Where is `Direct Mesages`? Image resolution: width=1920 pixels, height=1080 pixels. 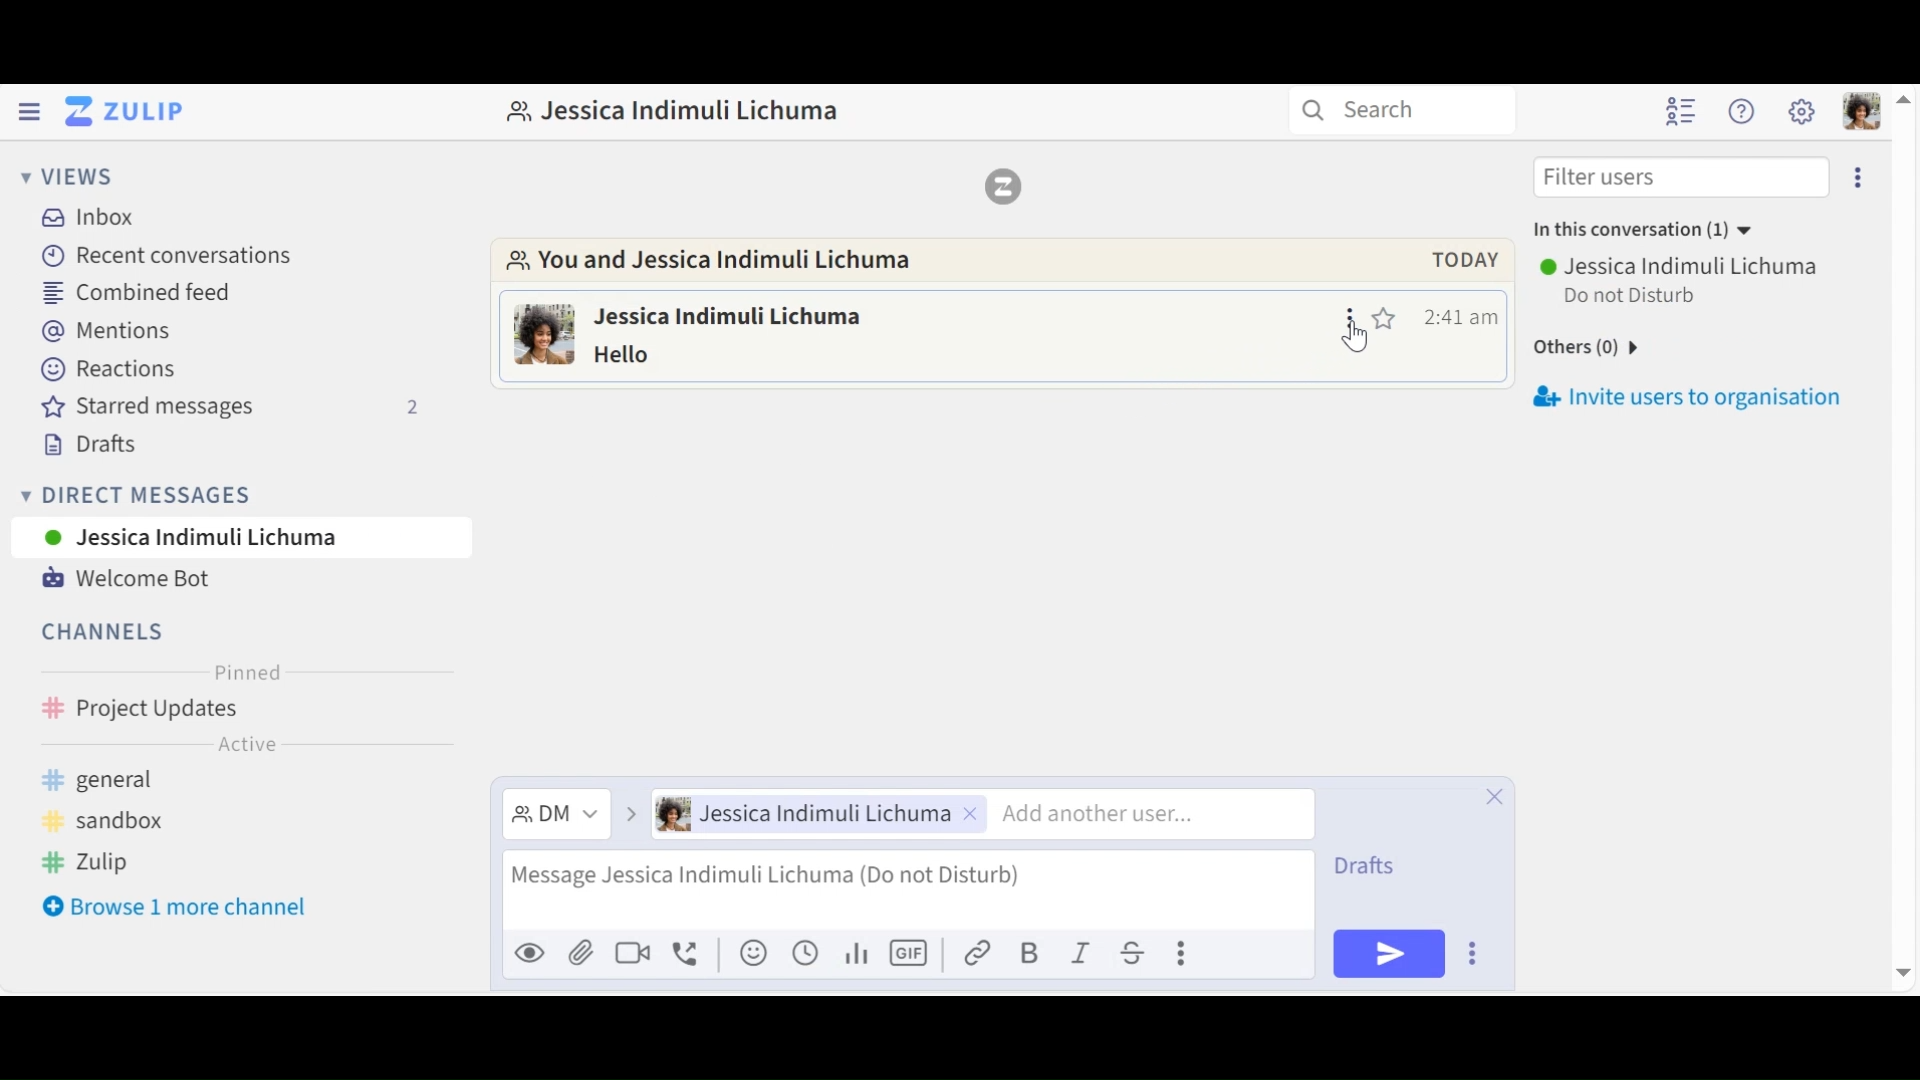
Direct Mesages is located at coordinates (225, 495).